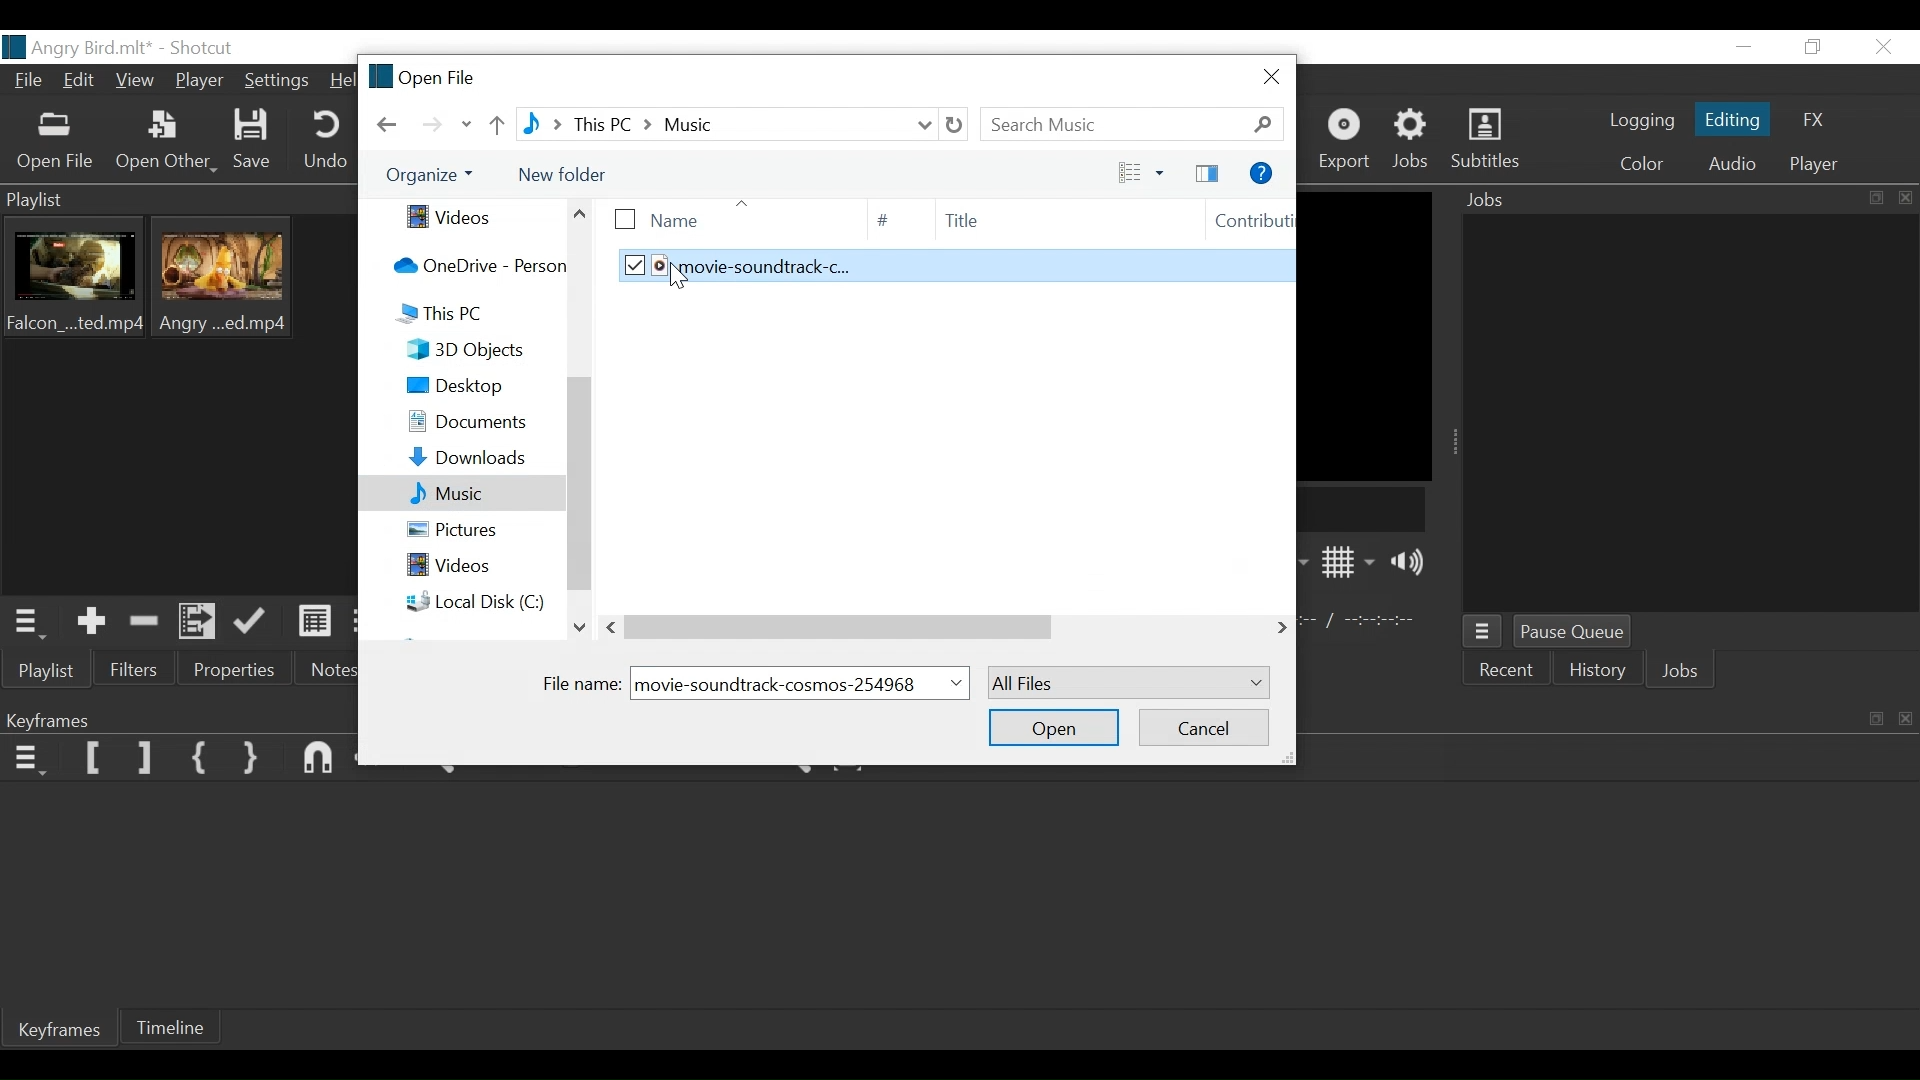 Image resolution: width=1920 pixels, height=1080 pixels. What do you see at coordinates (465, 217) in the screenshot?
I see `Videos` at bounding box center [465, 217].